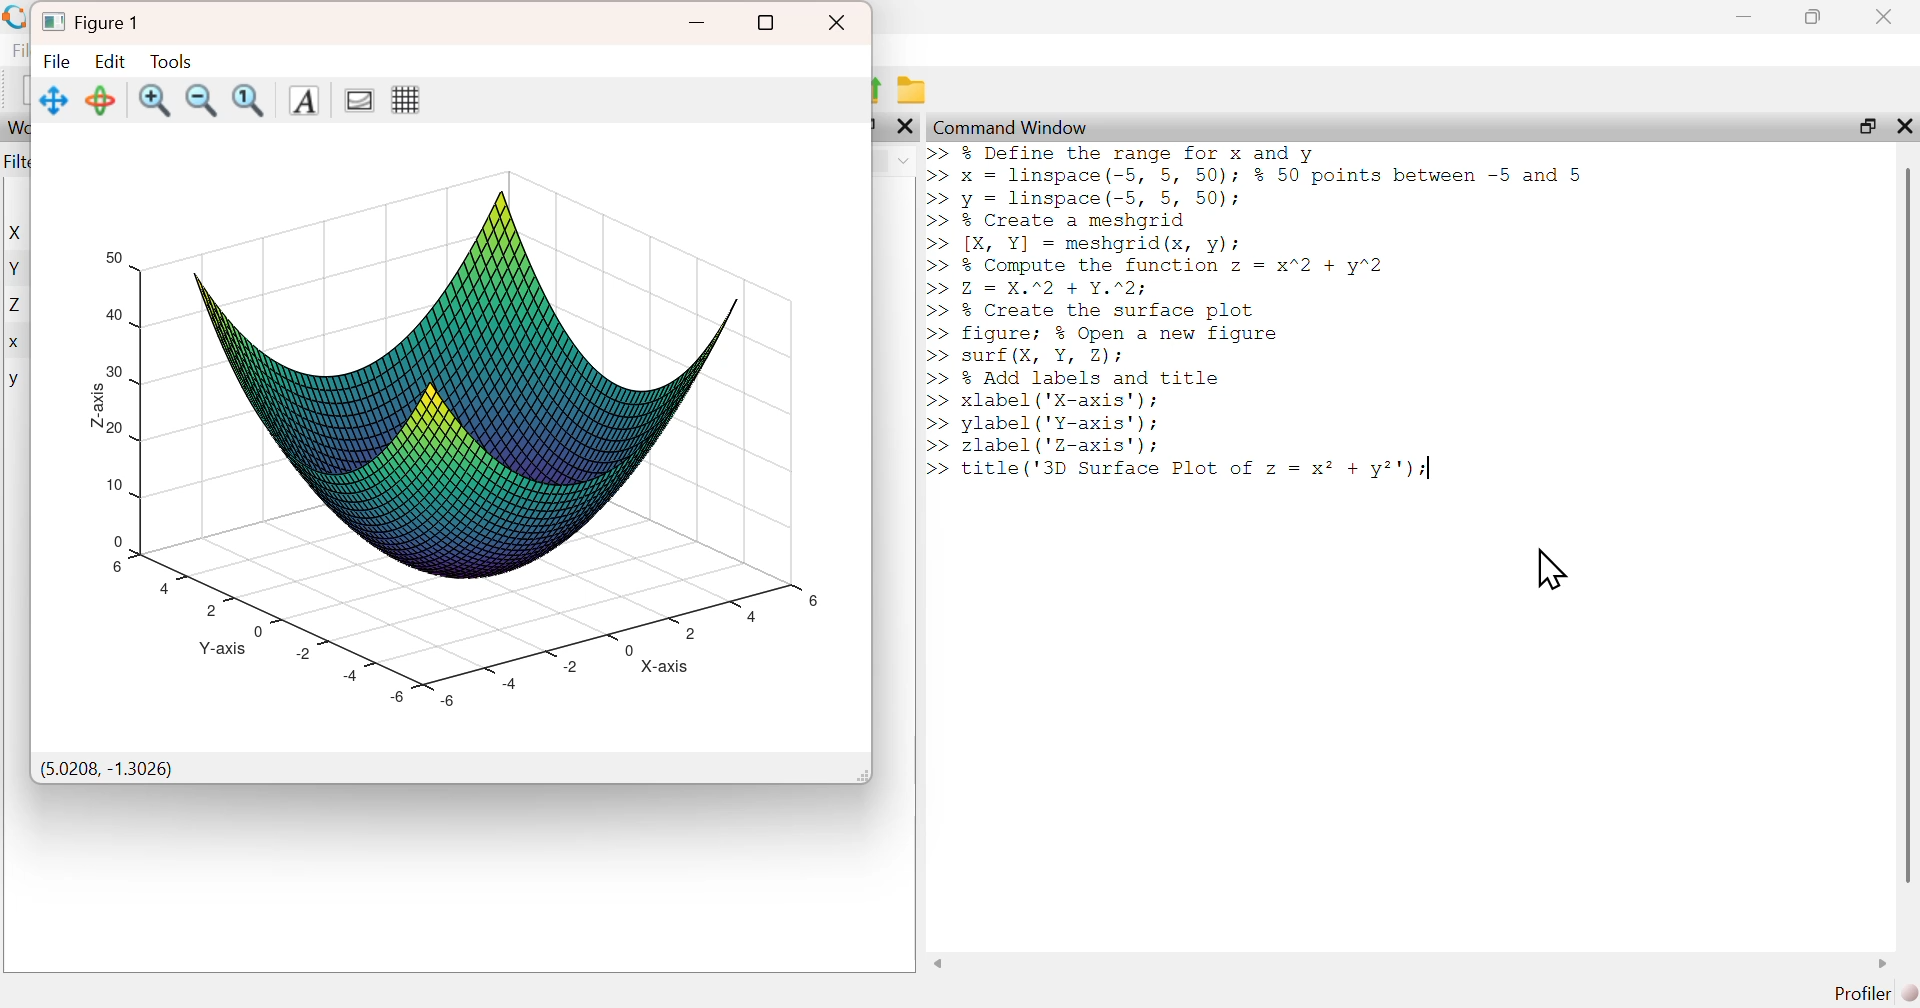 The width and height of the screenshot is (1920, 1008). I want to click on Tools, so click(170, 60).